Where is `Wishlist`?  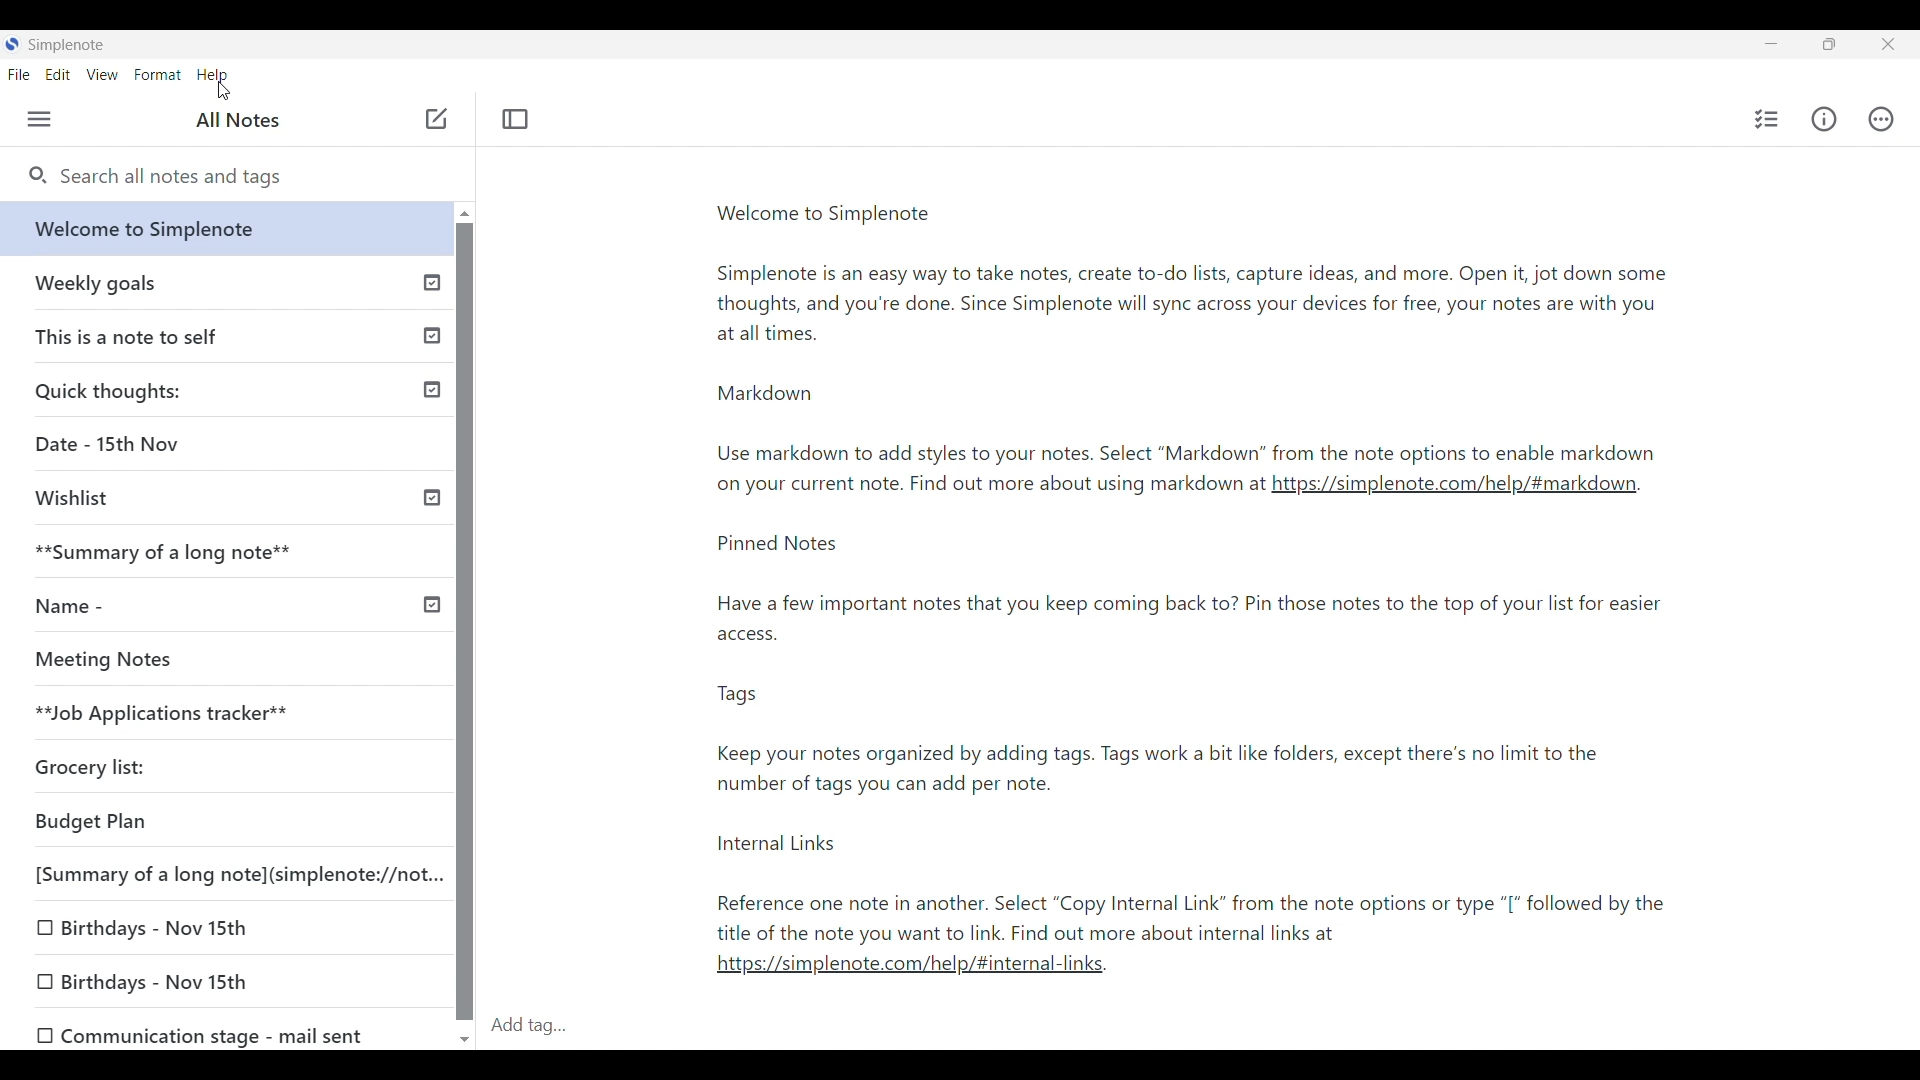
Wishlist is located at coordinates (205, 500).